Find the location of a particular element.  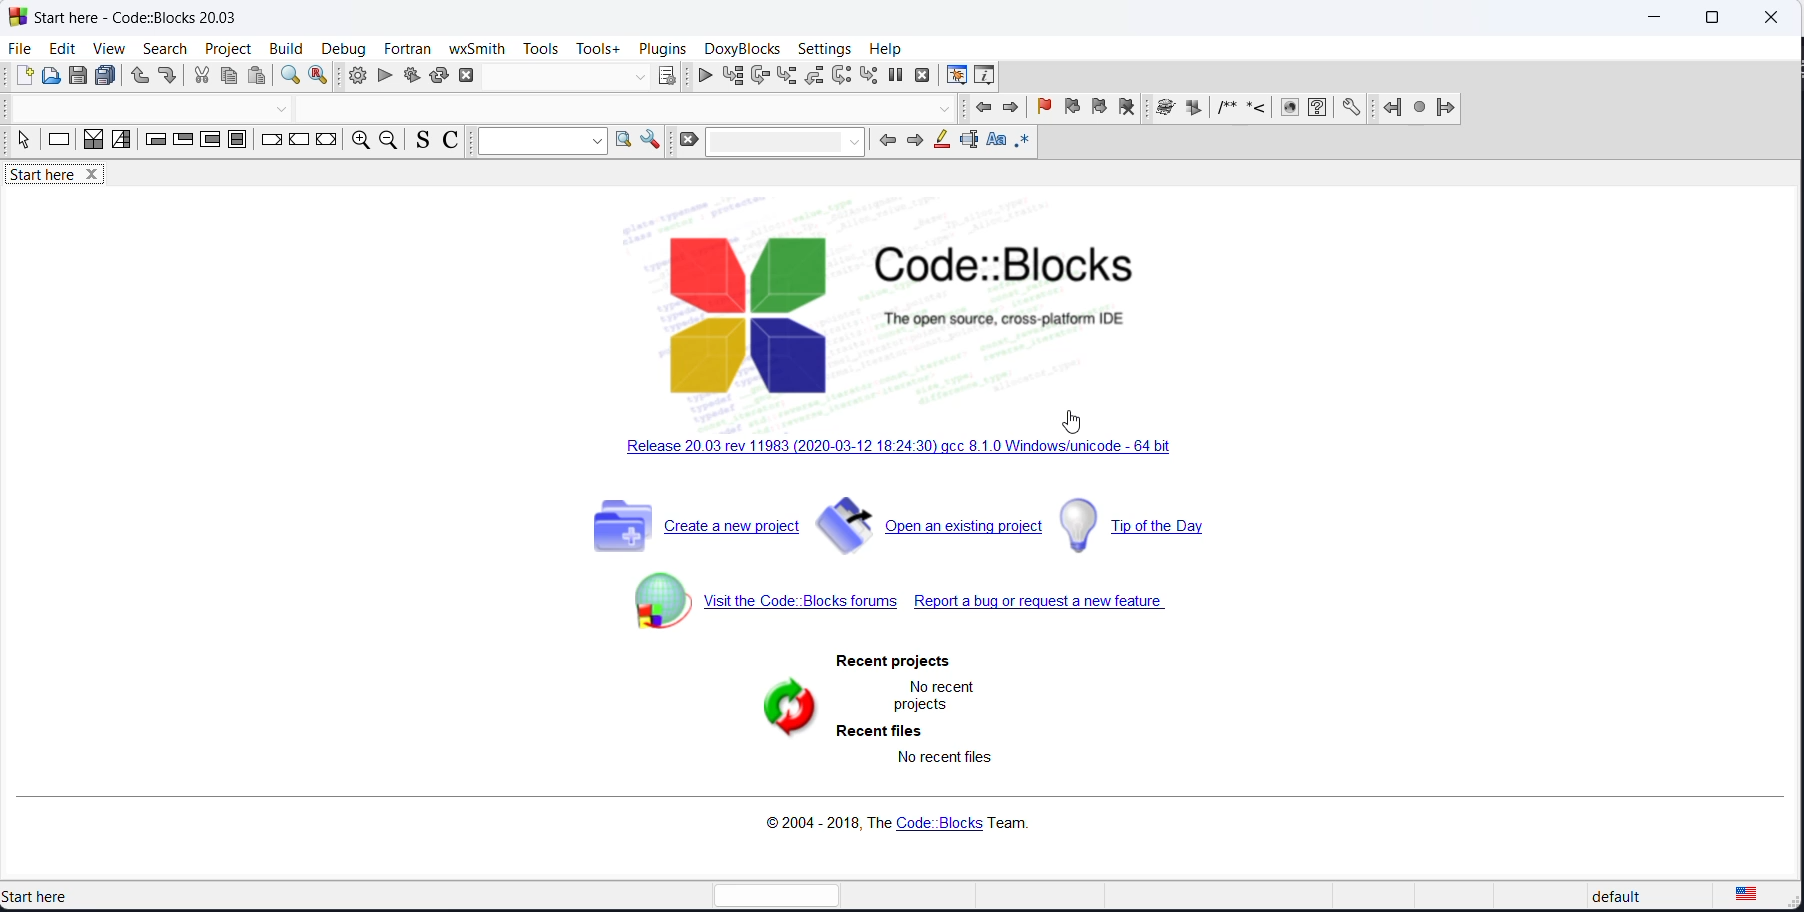

no recent projects is located at coordinates (942, 693).